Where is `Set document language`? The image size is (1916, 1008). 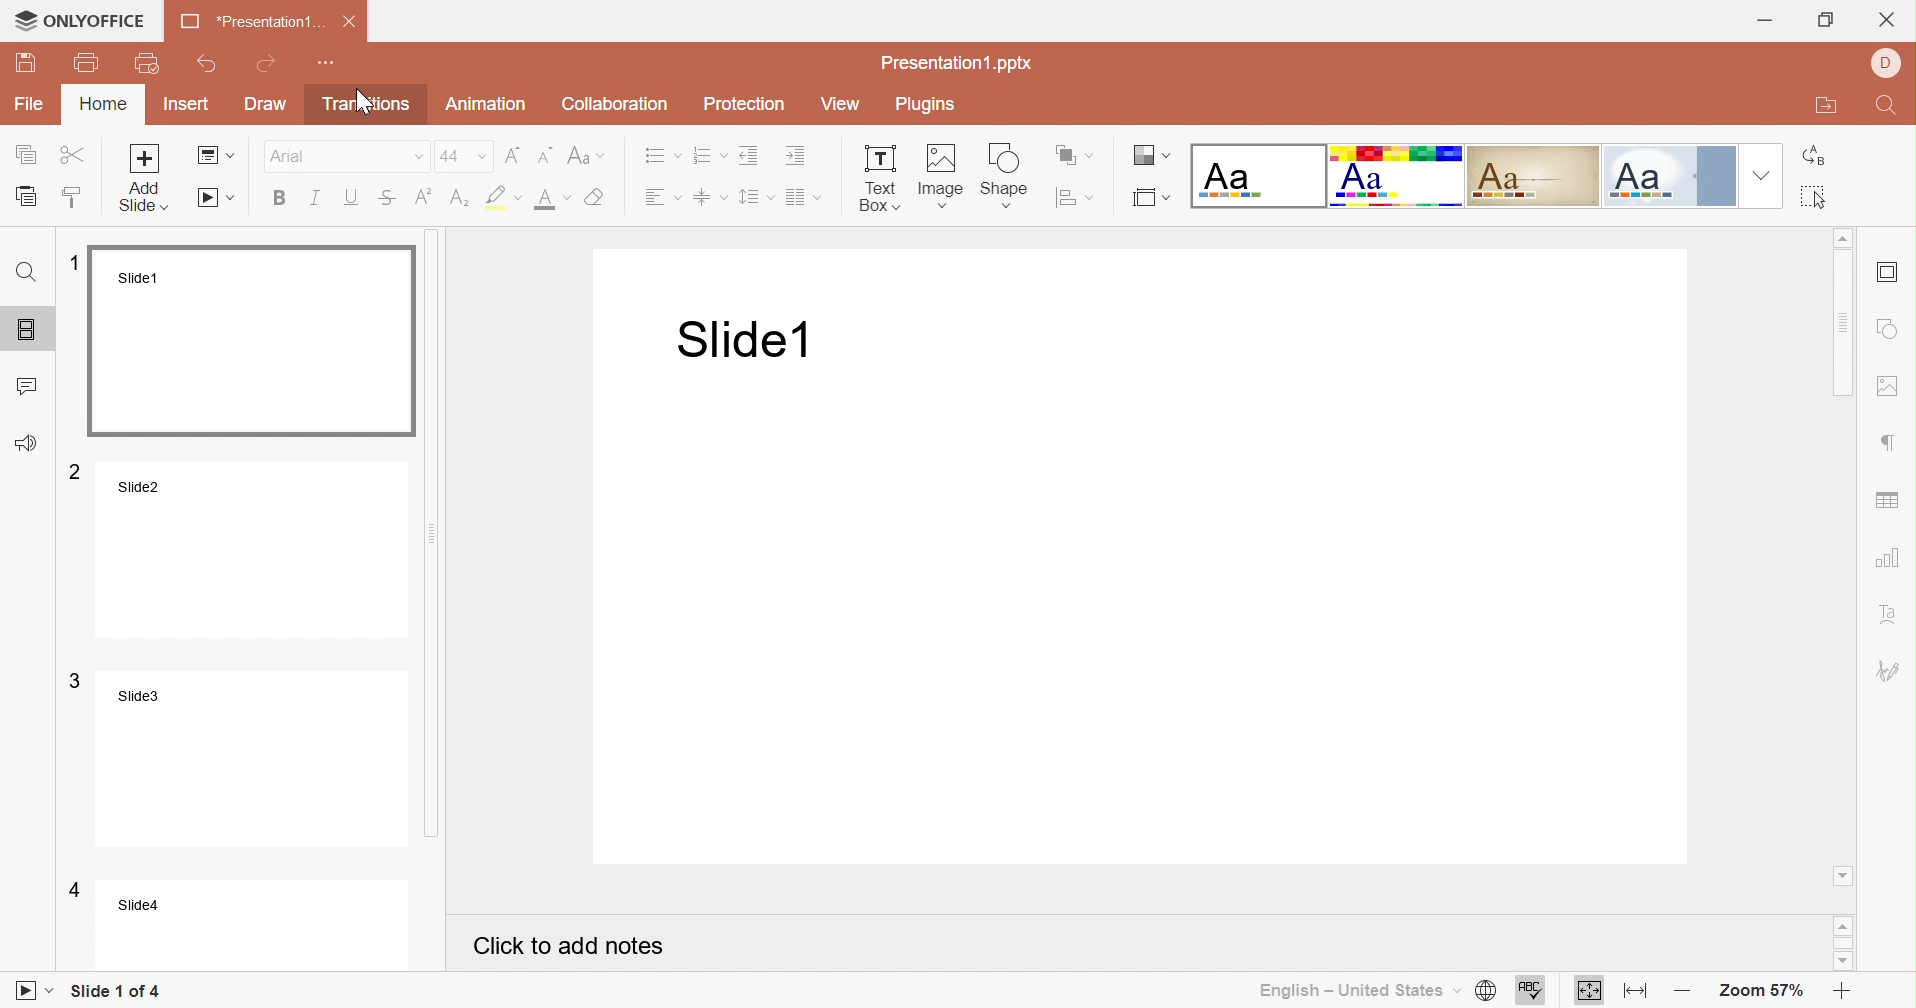
Set document language is located at coordinates (1484, 992).